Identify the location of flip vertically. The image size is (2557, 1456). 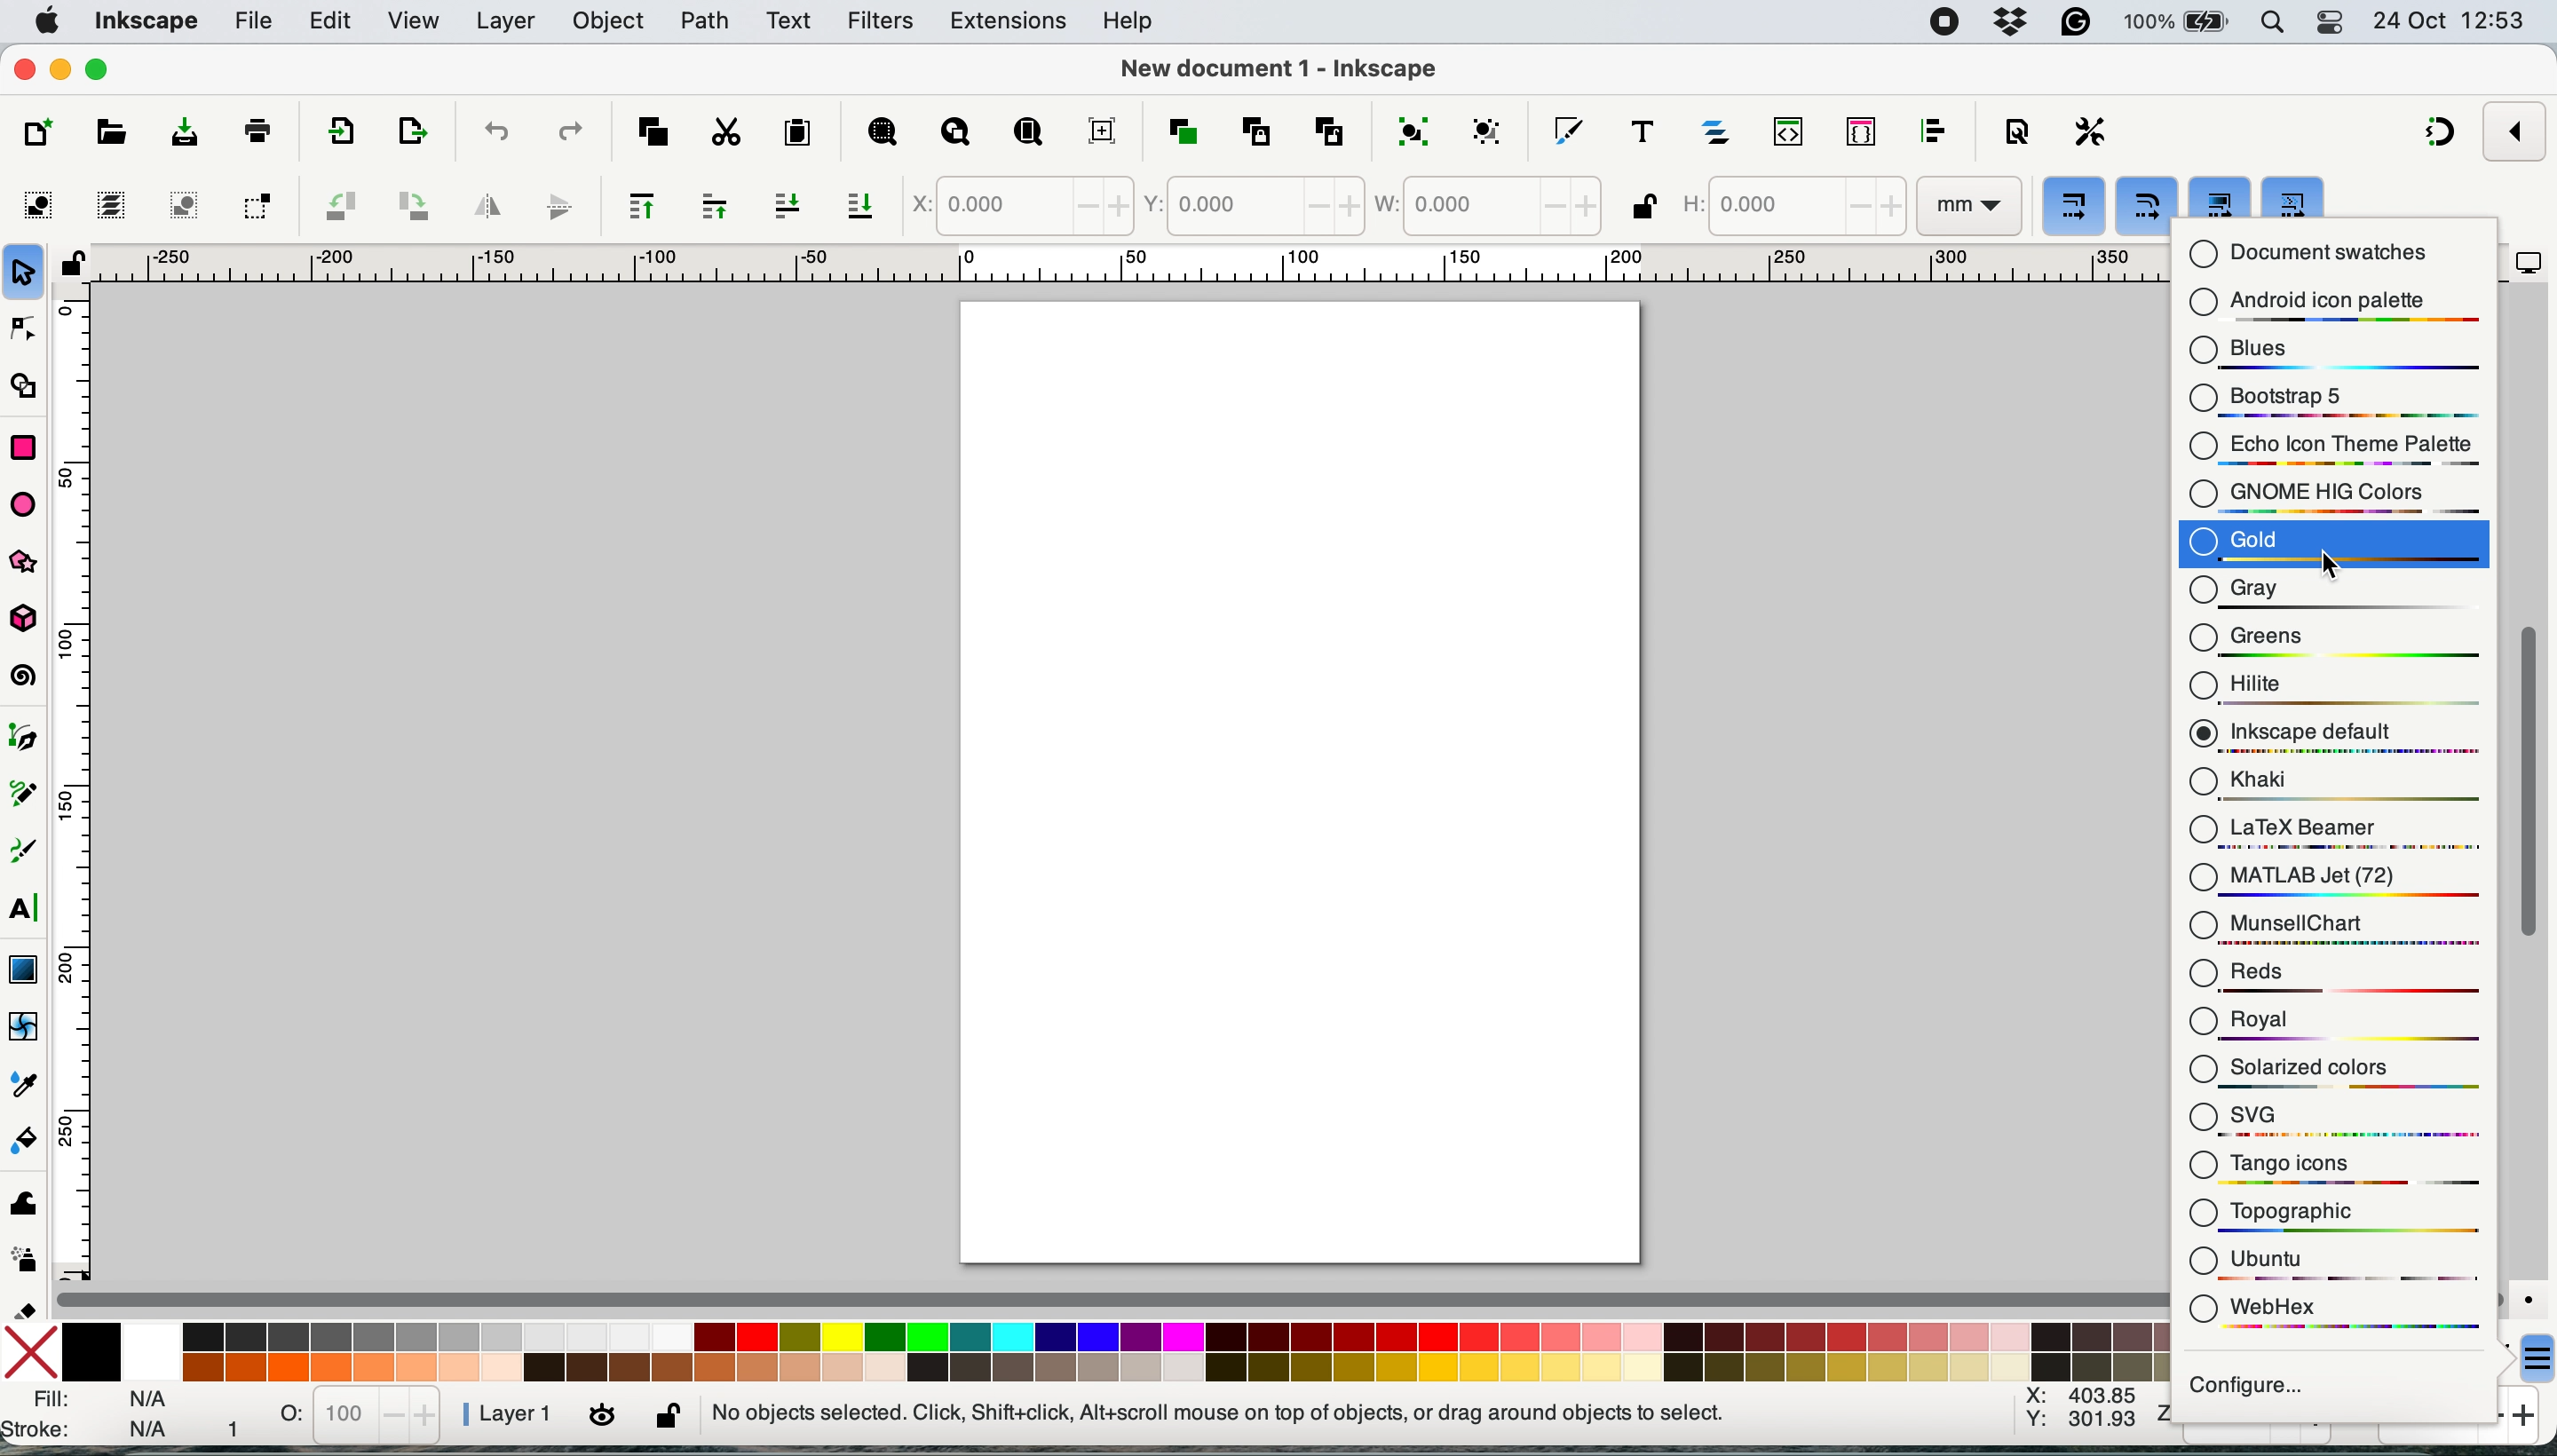
(560, 206).